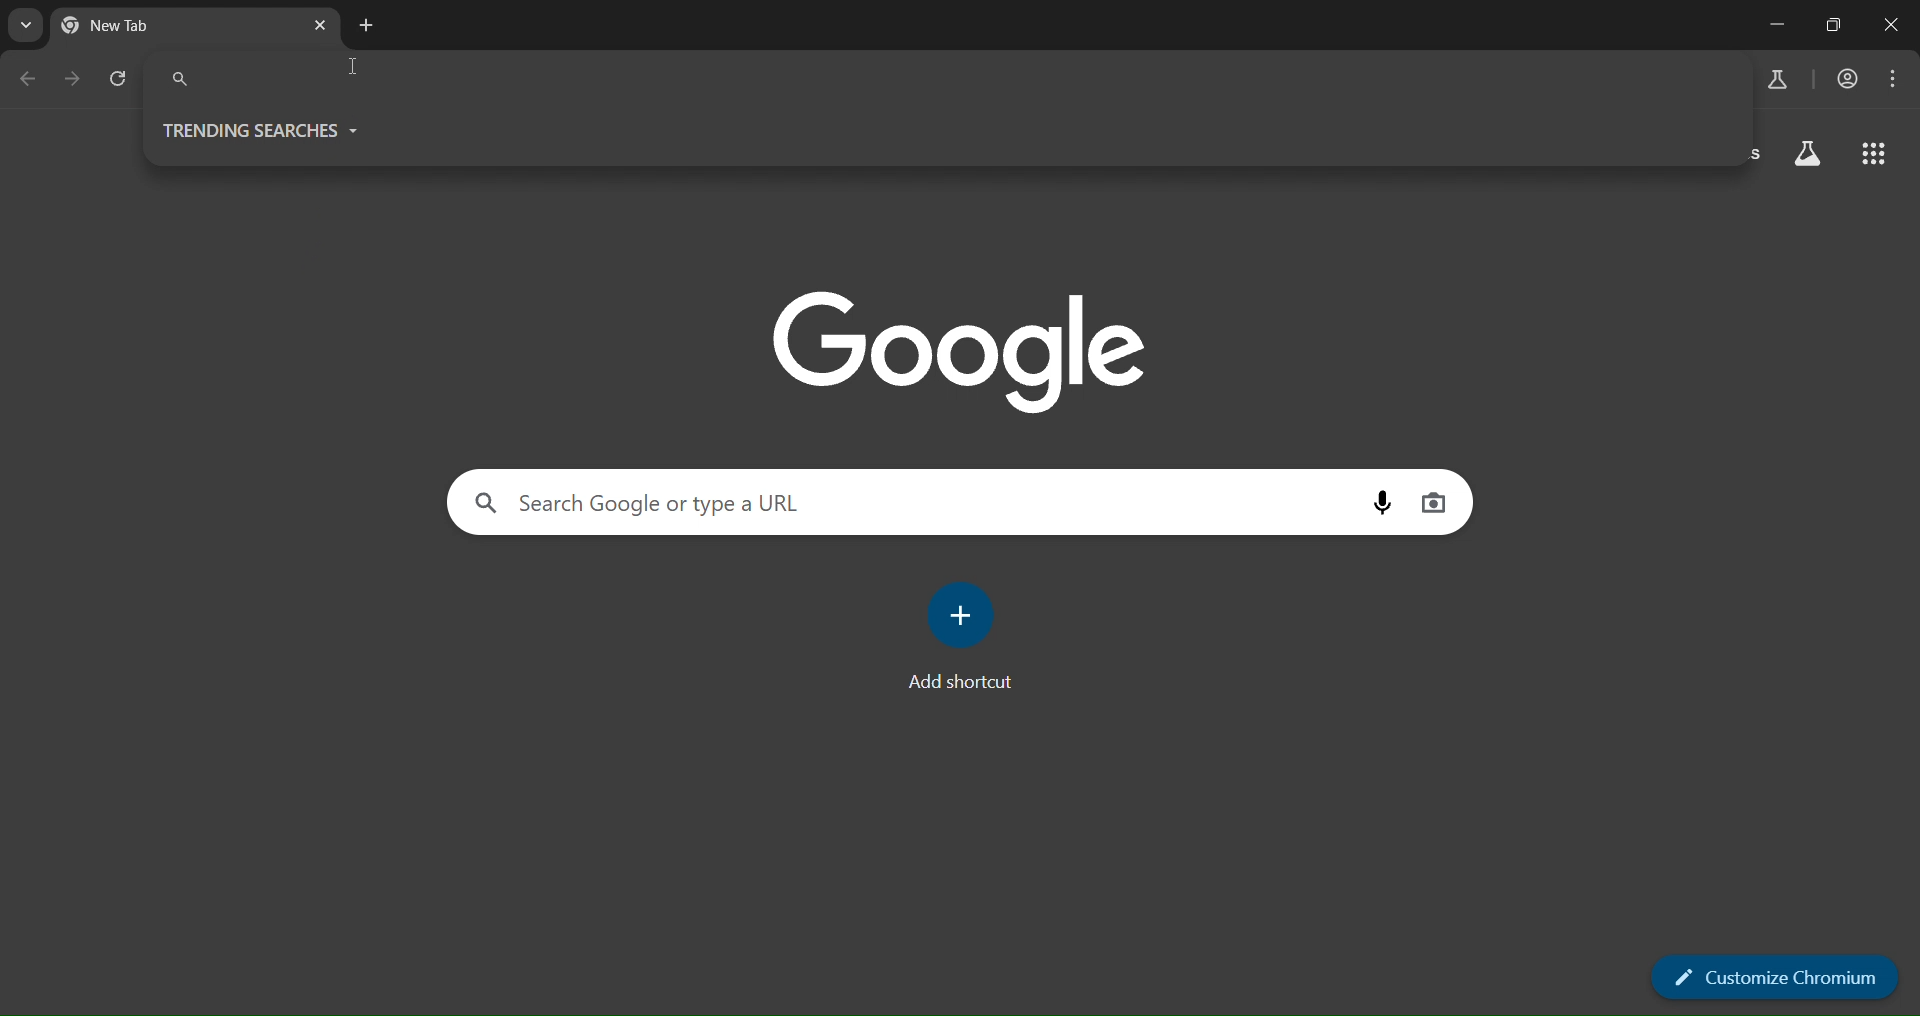  What do you see at coordinates (322, 28) in the screenshot?
I see `close tab` at bounding box center [322, 28].